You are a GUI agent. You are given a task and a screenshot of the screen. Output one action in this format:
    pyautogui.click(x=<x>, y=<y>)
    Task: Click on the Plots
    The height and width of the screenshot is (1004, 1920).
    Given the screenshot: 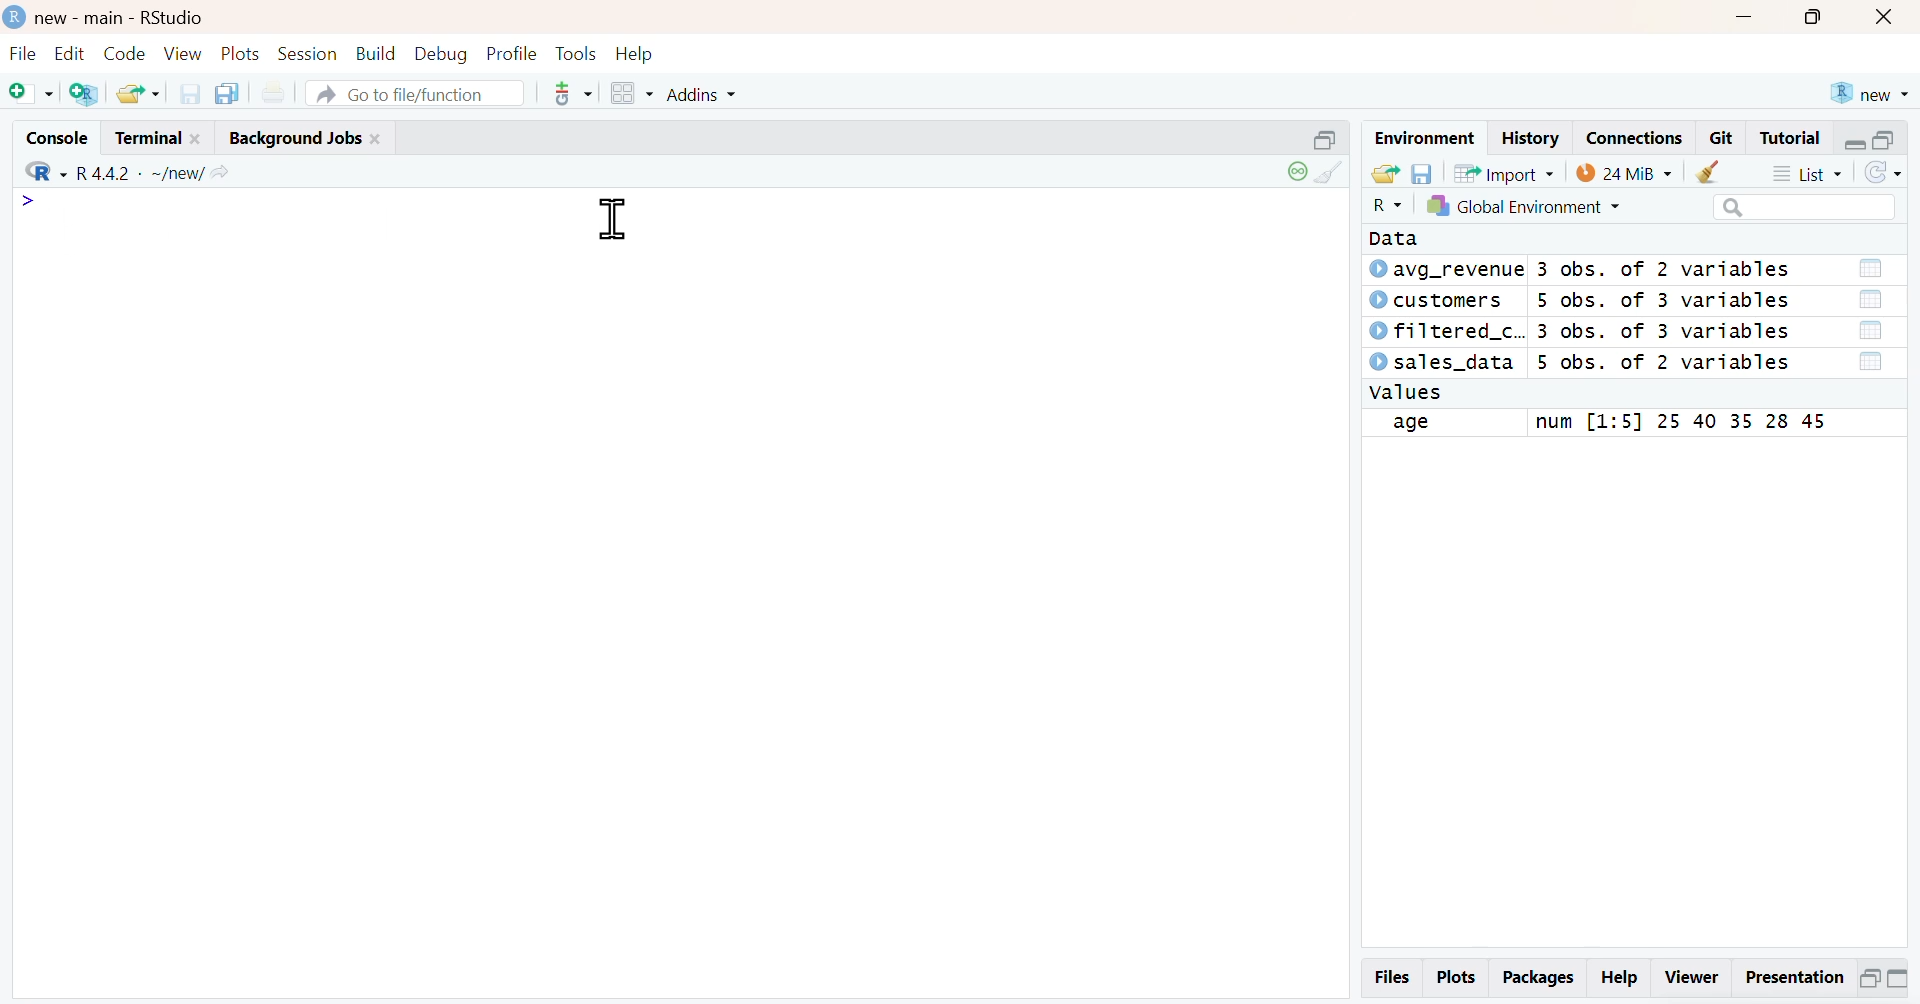 What is the action you would take?
    pyautogui.click(x=241, y=53)
    